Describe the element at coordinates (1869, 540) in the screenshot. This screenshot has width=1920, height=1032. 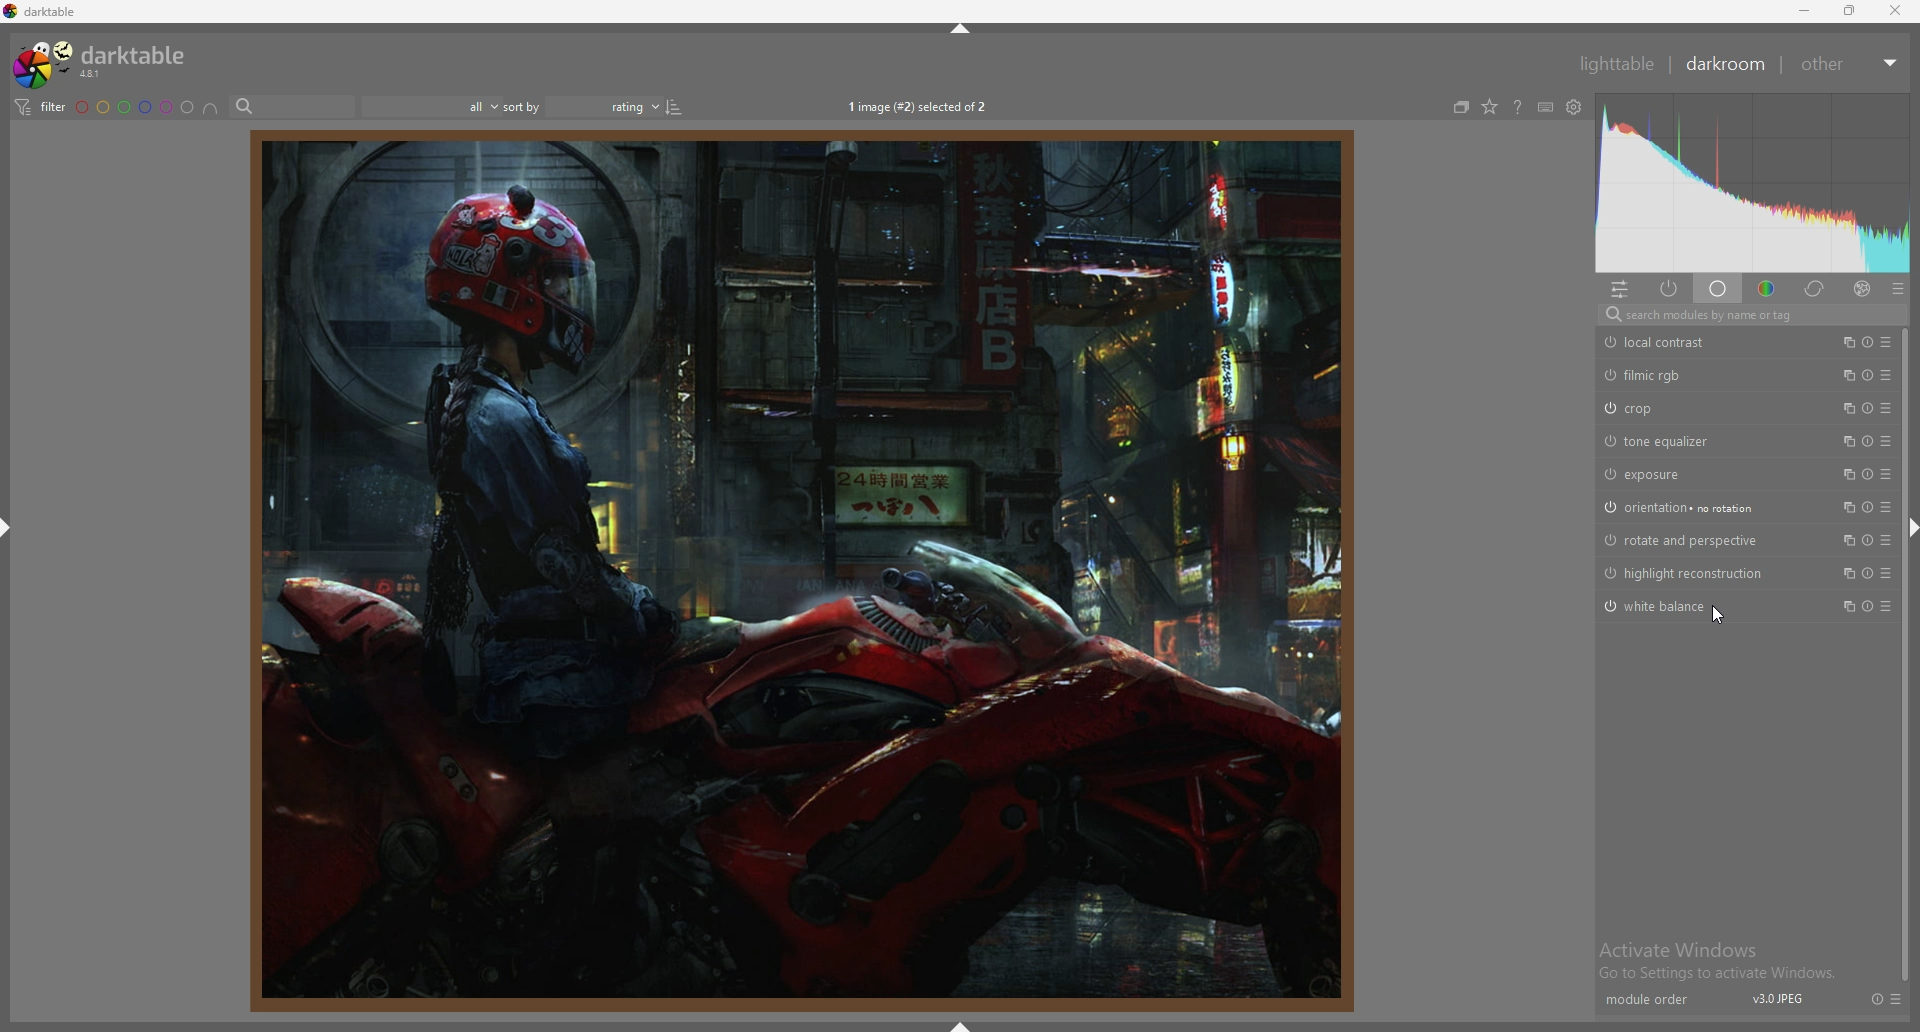
I see `reset` at that location.